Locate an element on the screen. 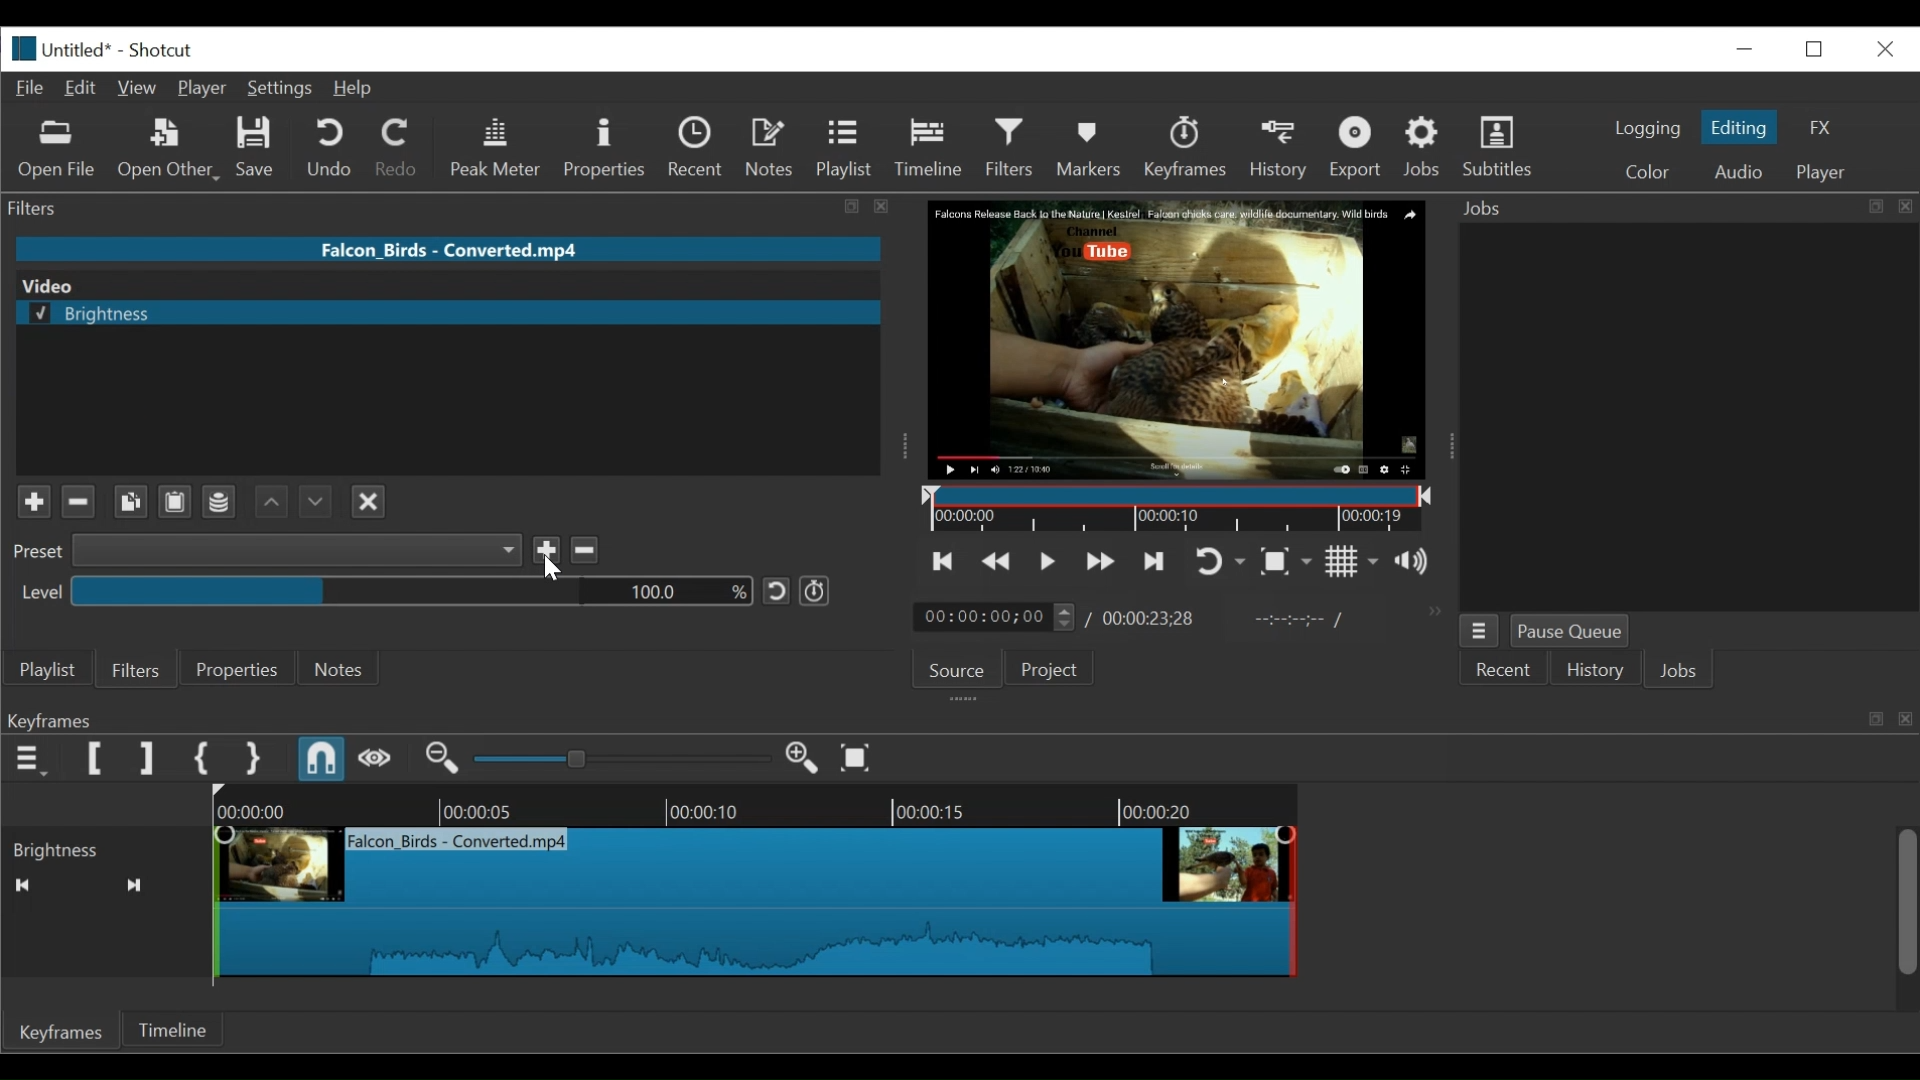 The image size is (1920, 1080). Video is located at coordinates (436, 285).